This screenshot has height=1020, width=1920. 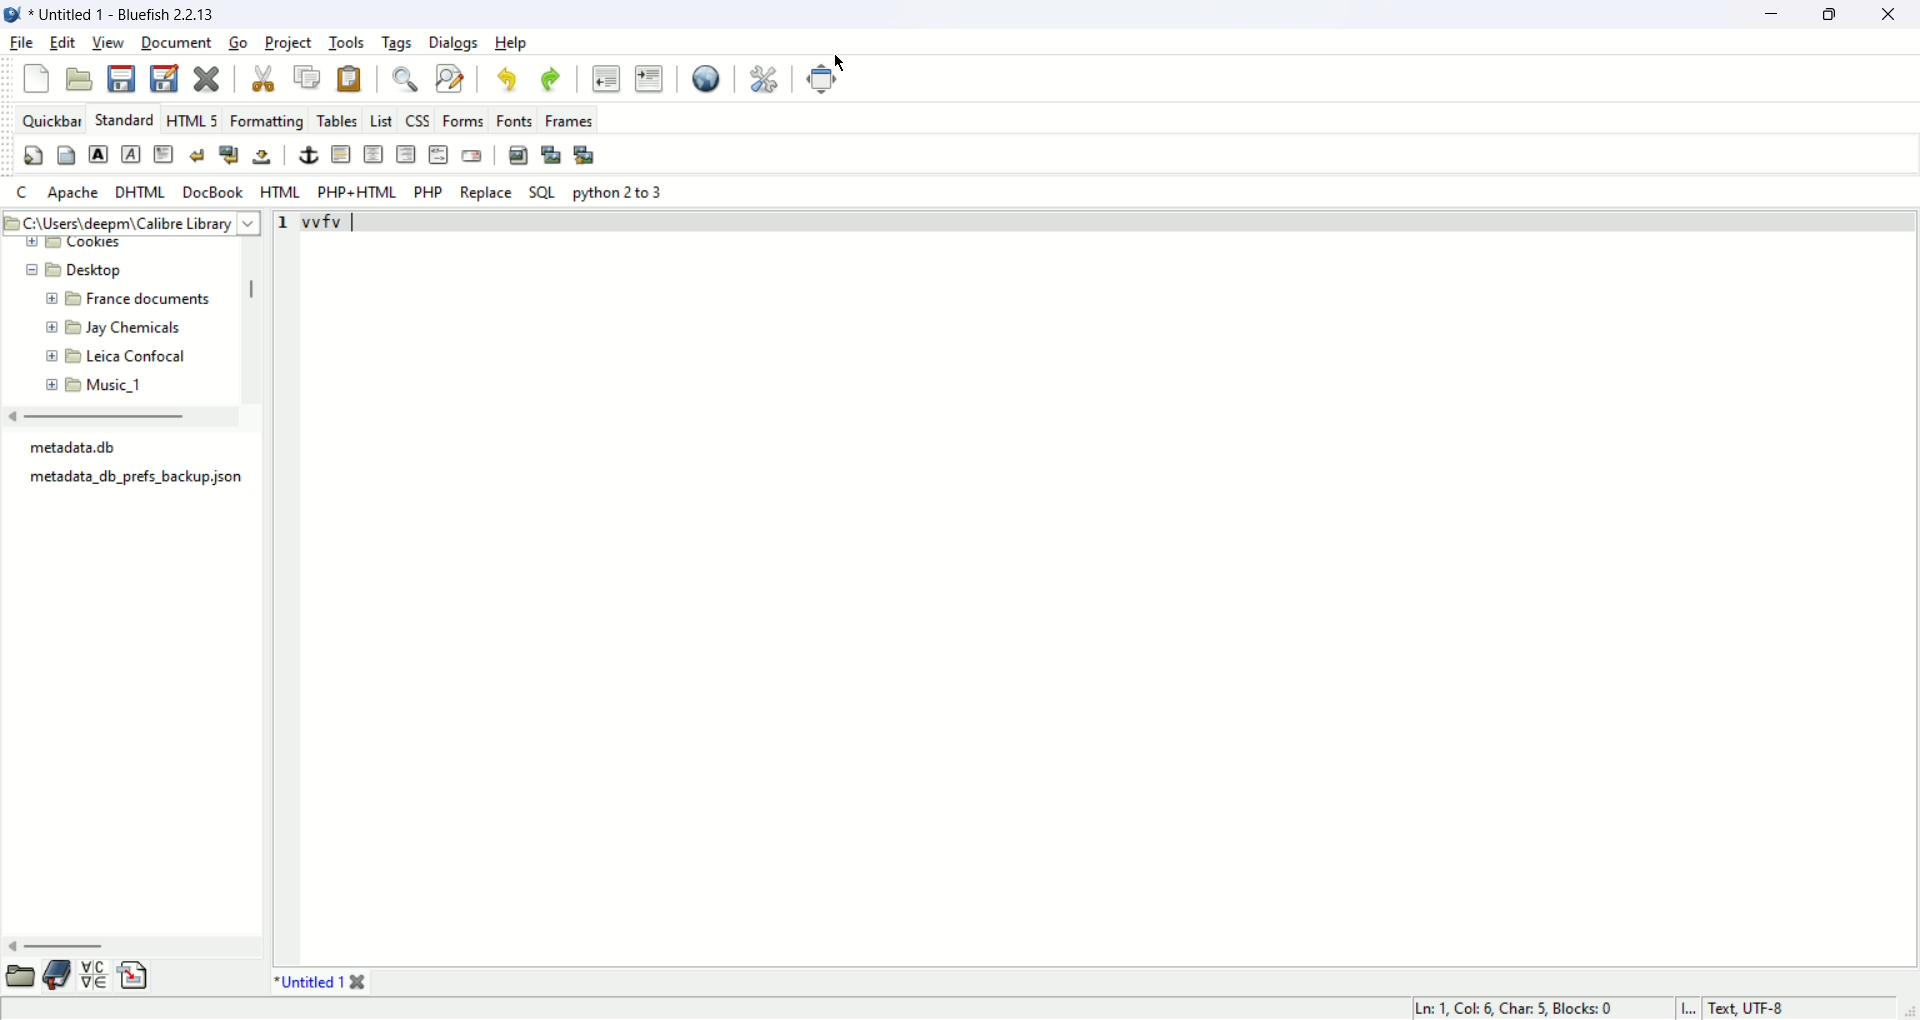 I want to click on STANDARD, so click(x=121, y=119).